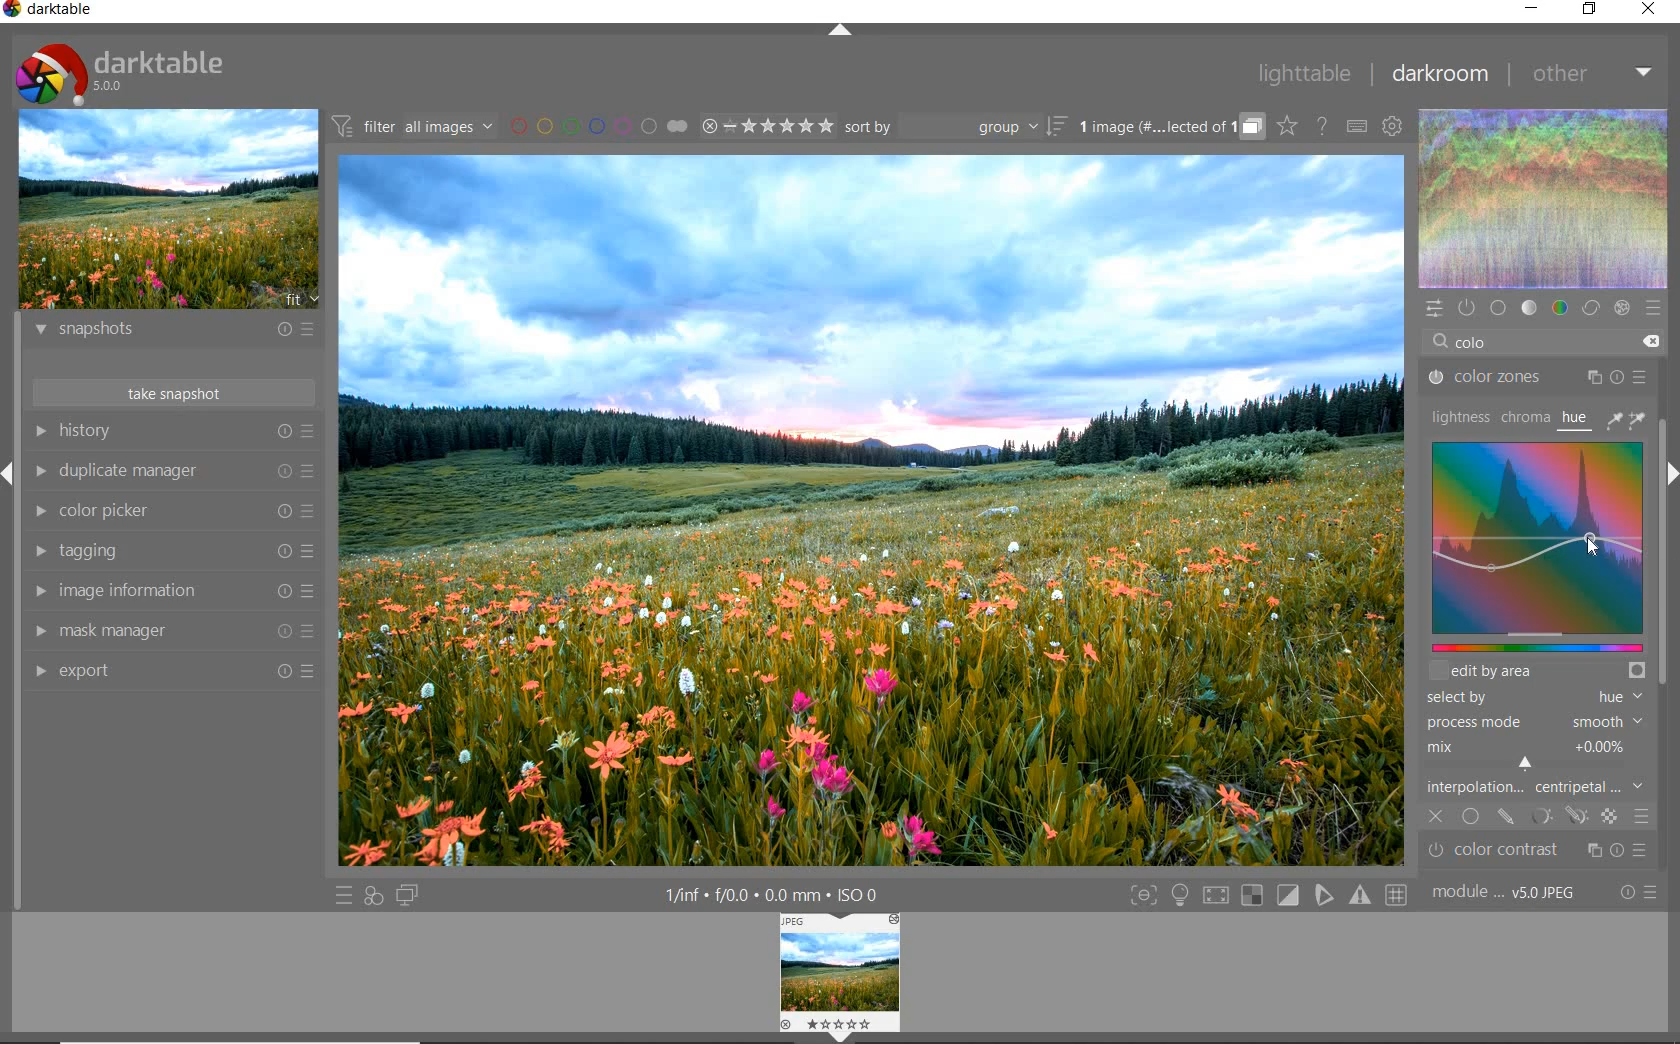 The height and width of the screenshot is (1044, 1680). What do you see at coordinates (171, 670) in the screenshot?
I see `export` at bounding box center [171, 670].